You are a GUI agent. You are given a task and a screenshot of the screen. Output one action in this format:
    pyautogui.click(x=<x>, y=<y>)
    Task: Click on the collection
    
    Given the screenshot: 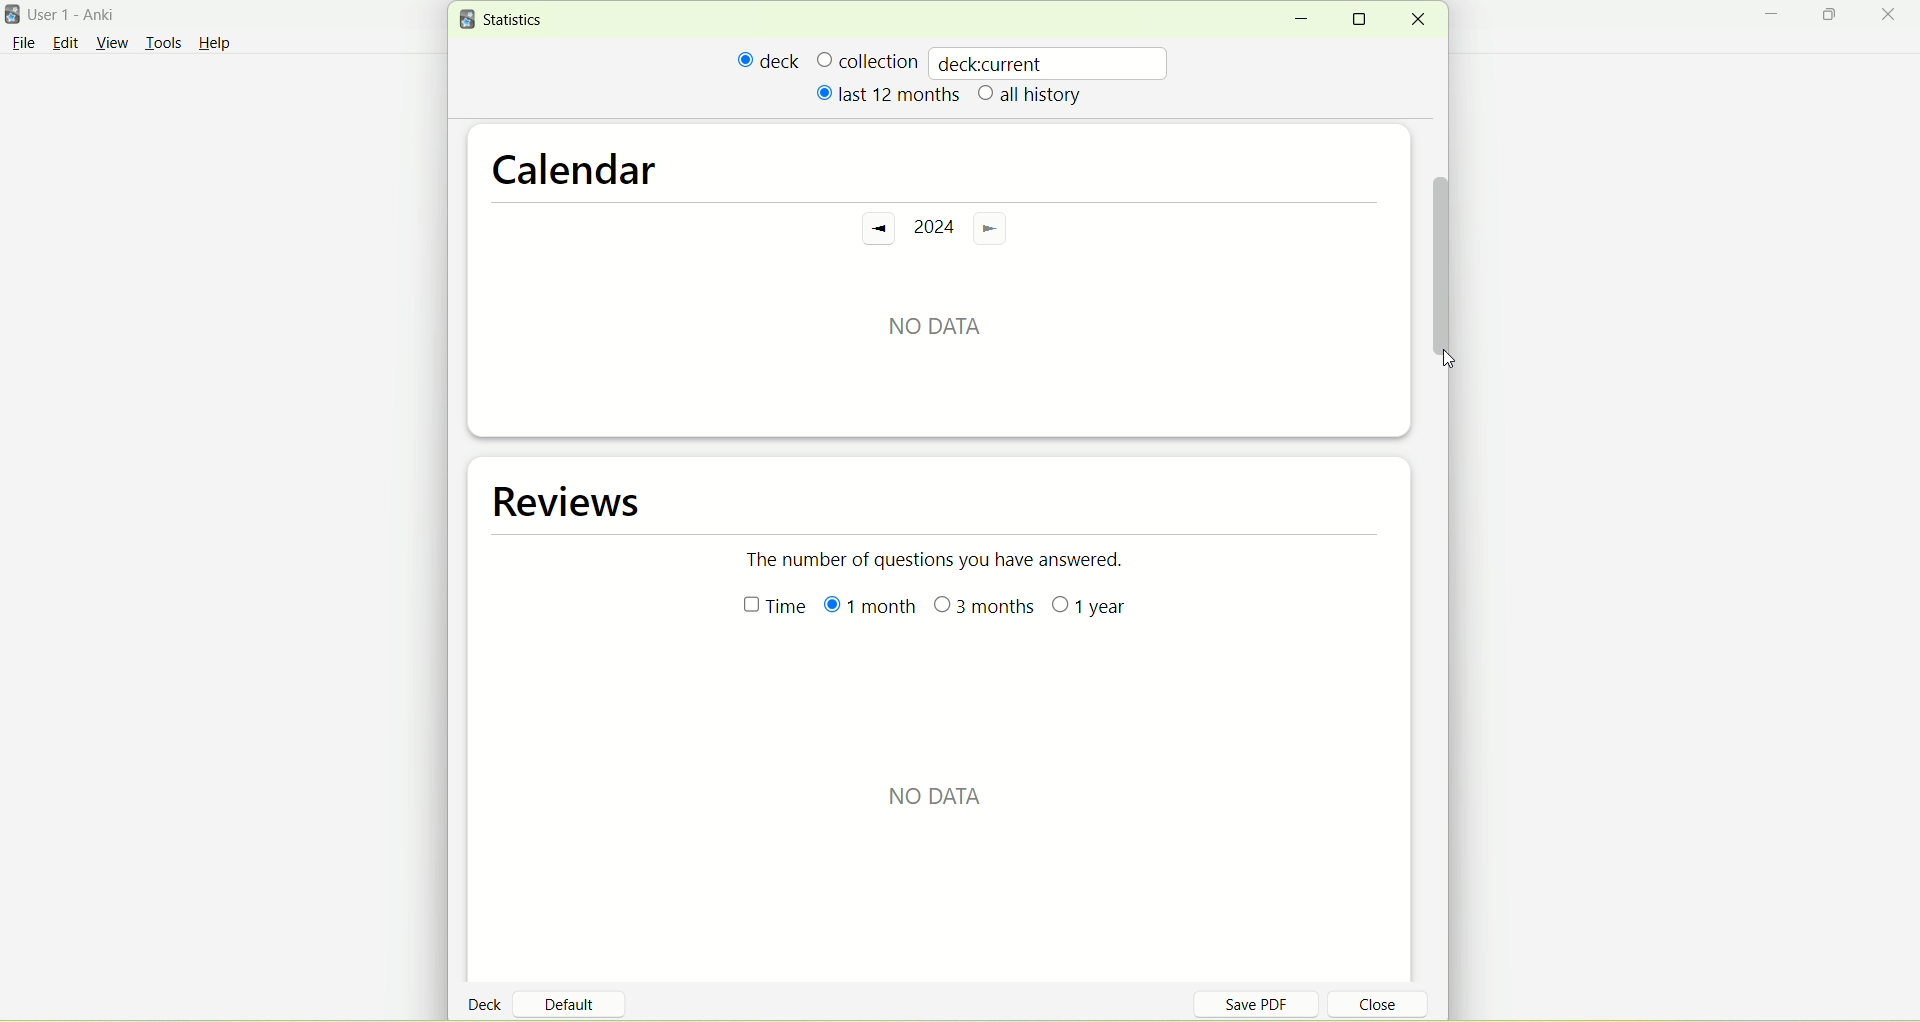 What is the action you would take?
    pyautogui.click(x=867, y=60)
    